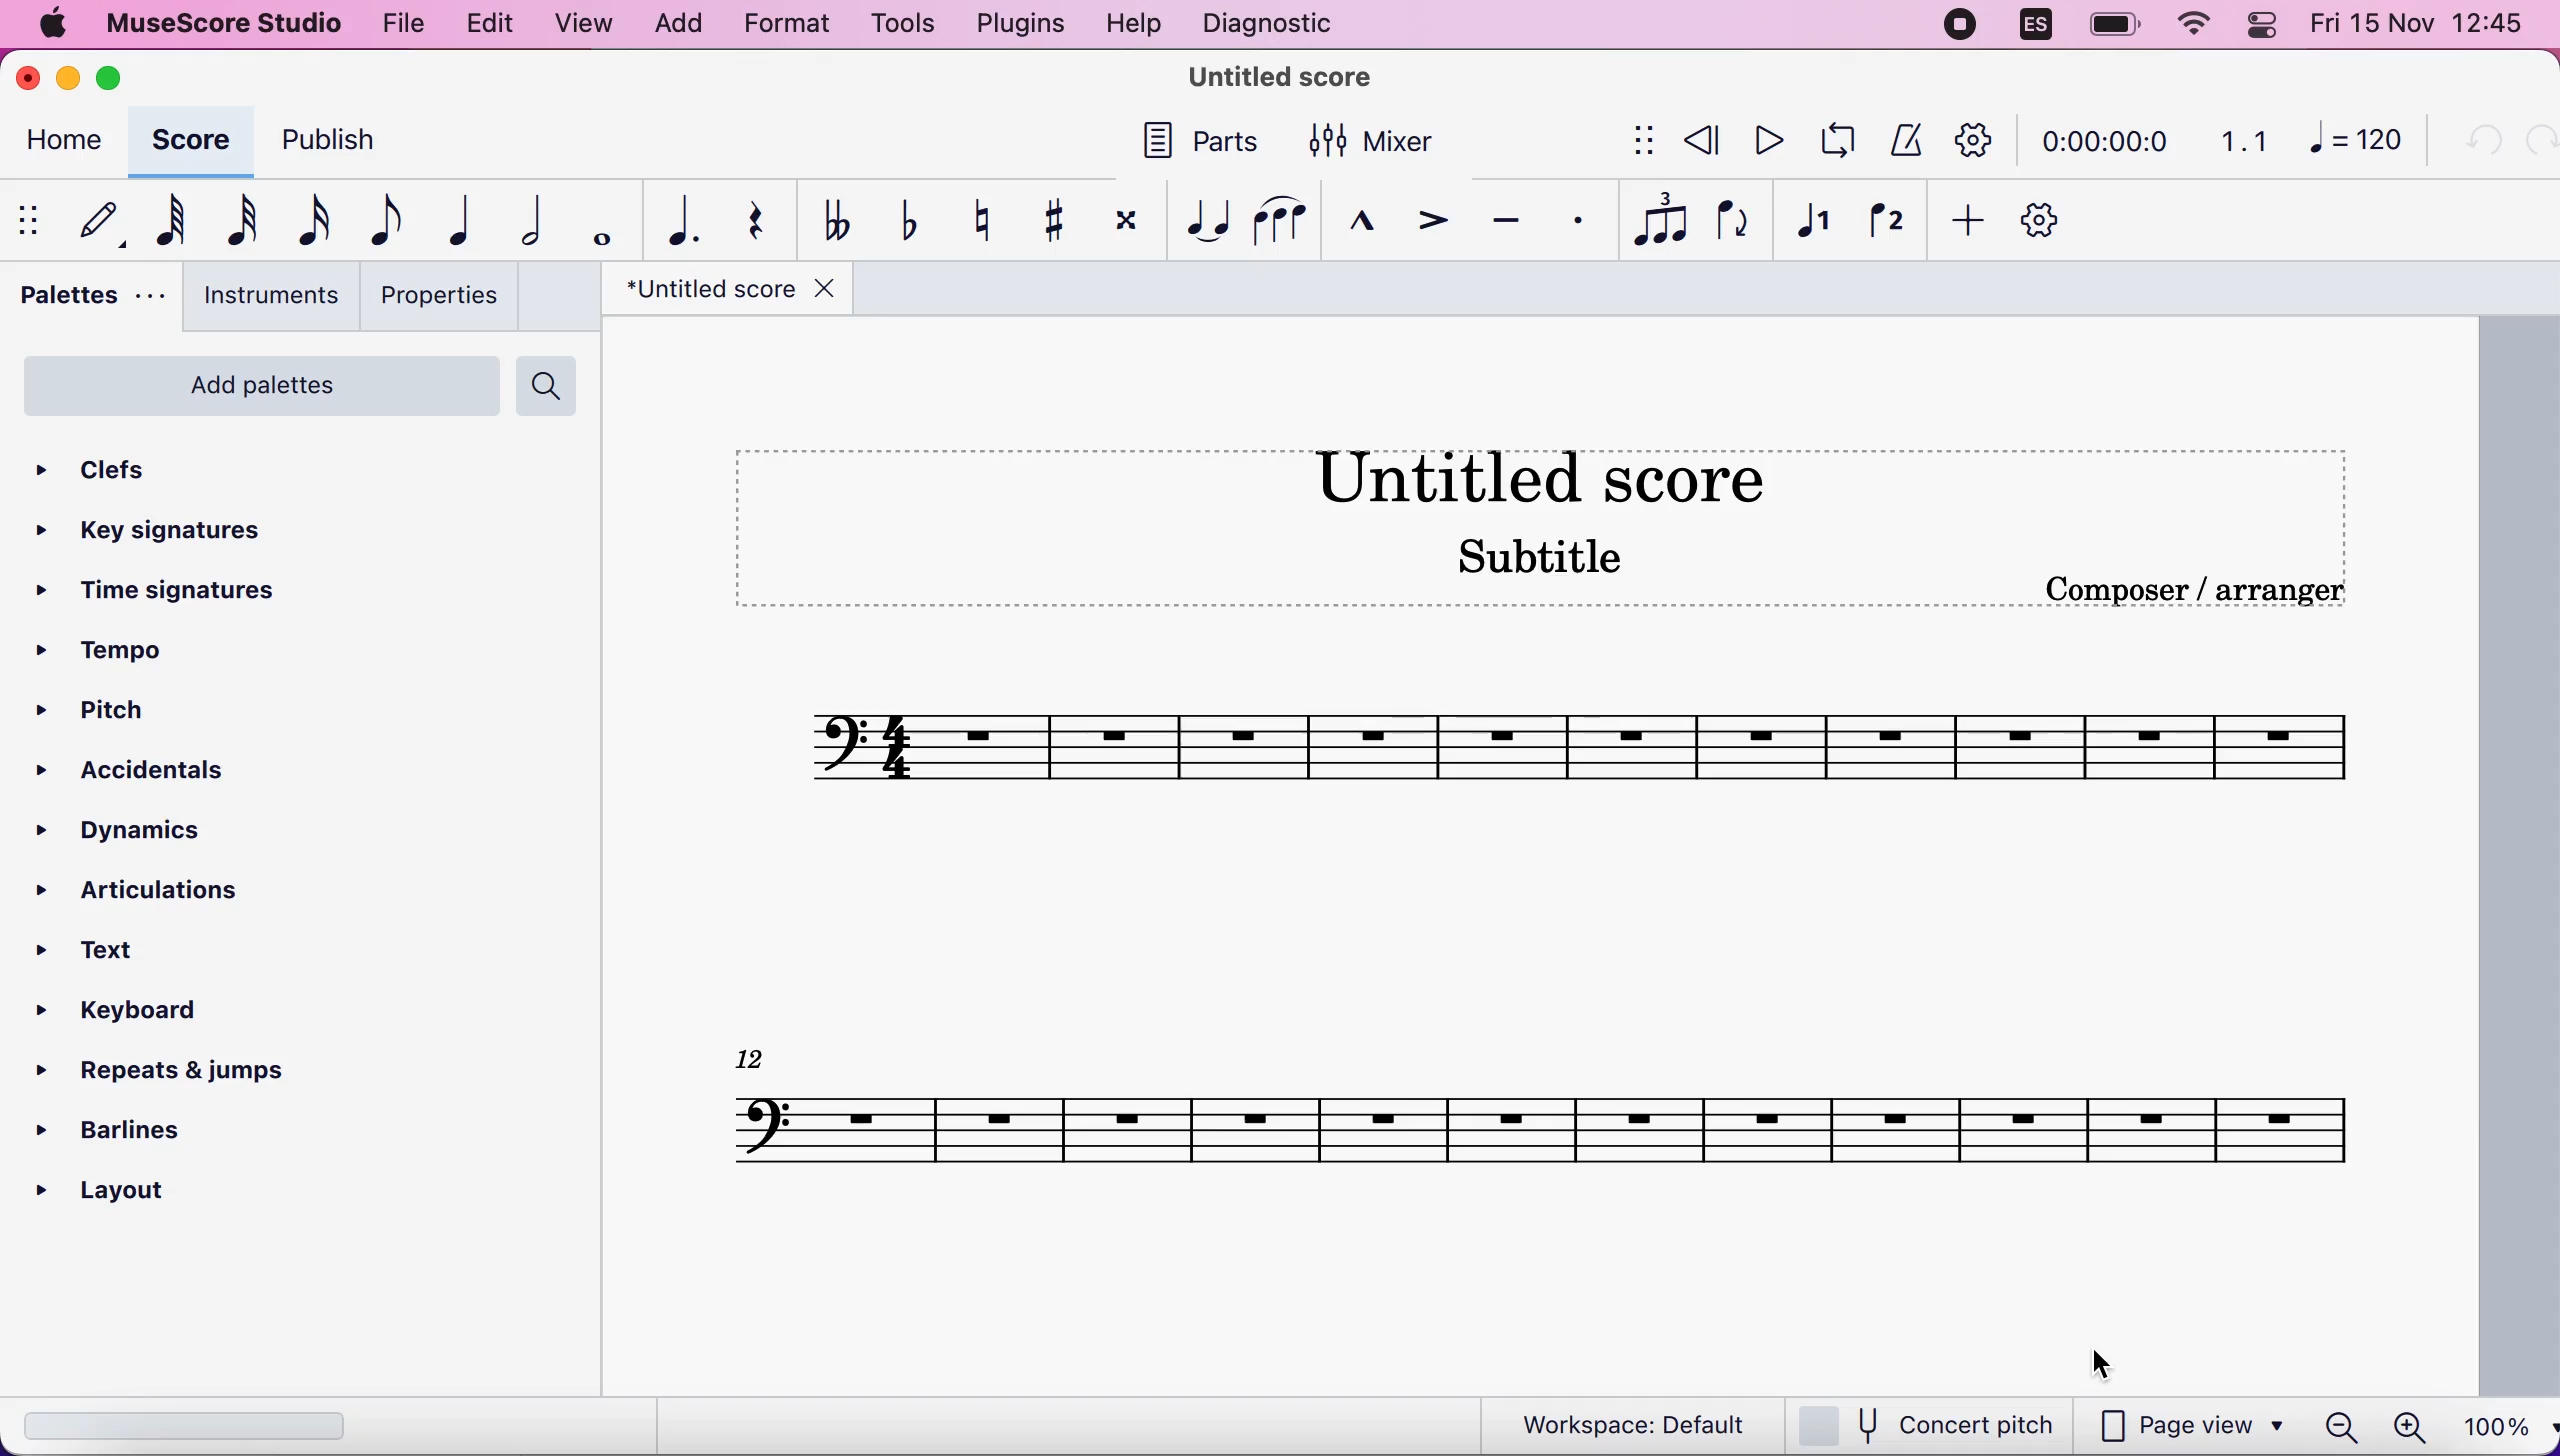 The width and height of the screenshot is (2560, 1456). What do you see at coordinates (61, 144) in the screenshot?
I see `home` at bounding box center [61, 144].